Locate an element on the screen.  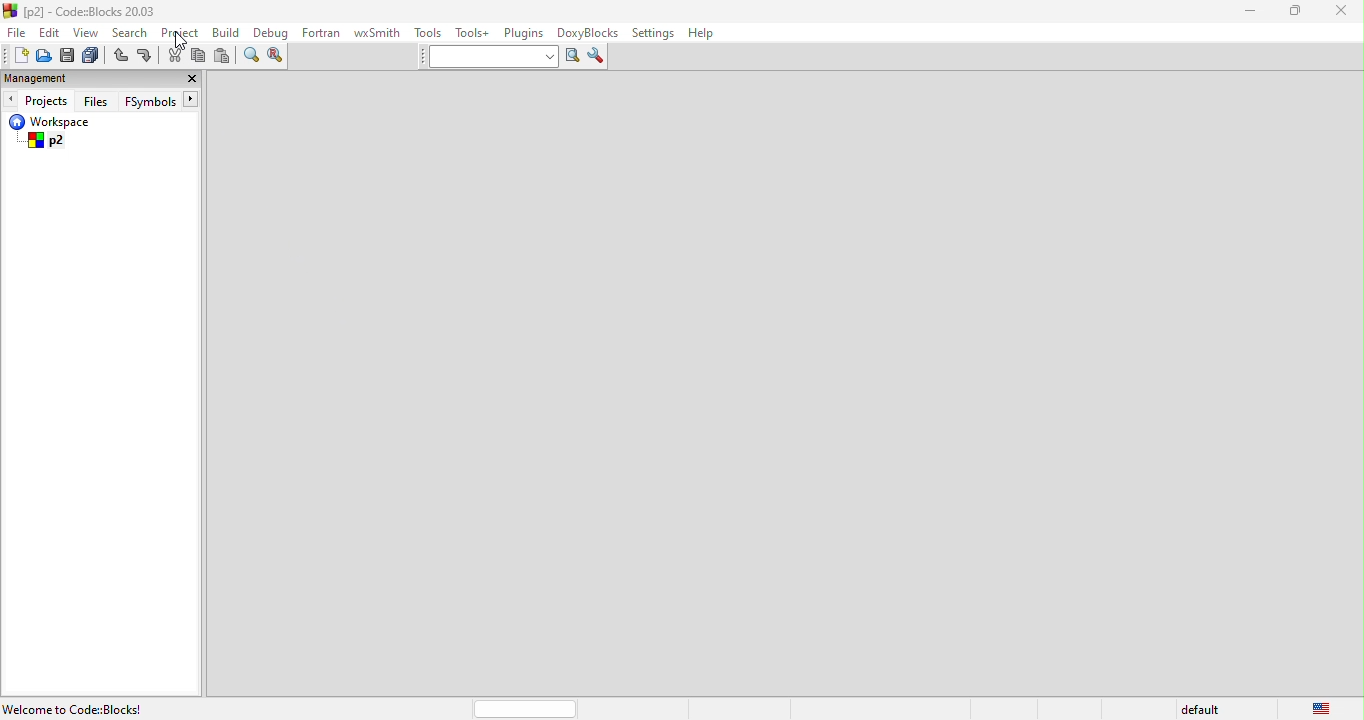
fortran is located at coordinates (323, 32).